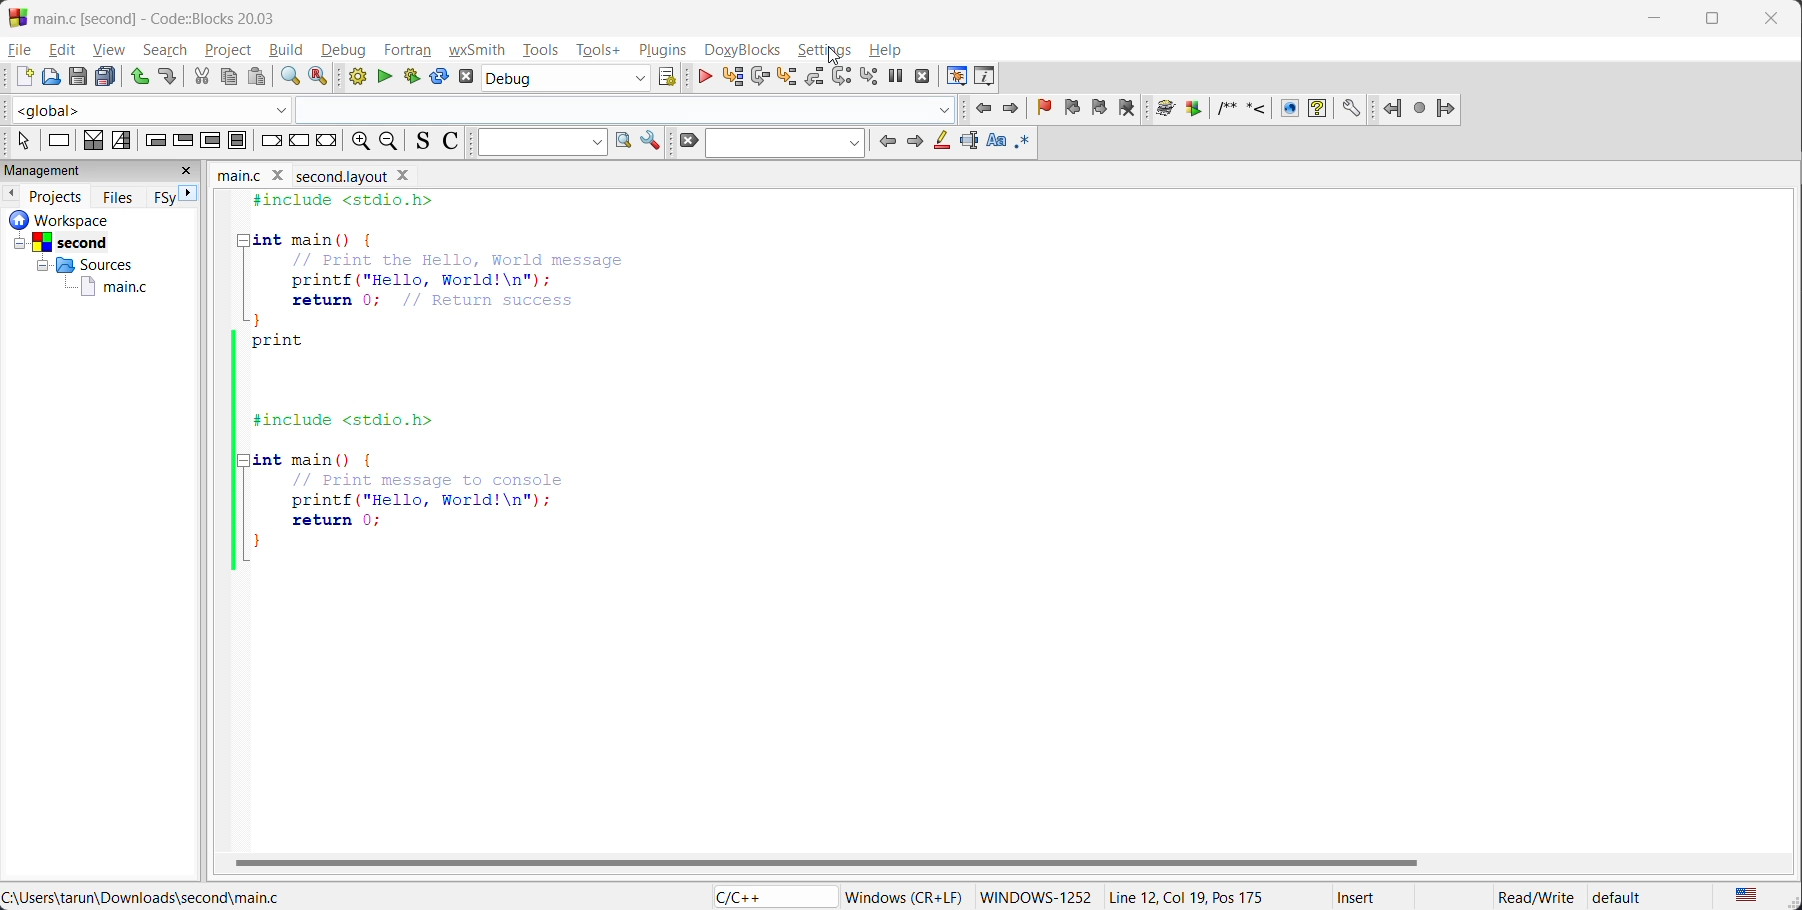 This screenshot has height=910, width=1802. I want to click on last jump, so click(1418, 104).